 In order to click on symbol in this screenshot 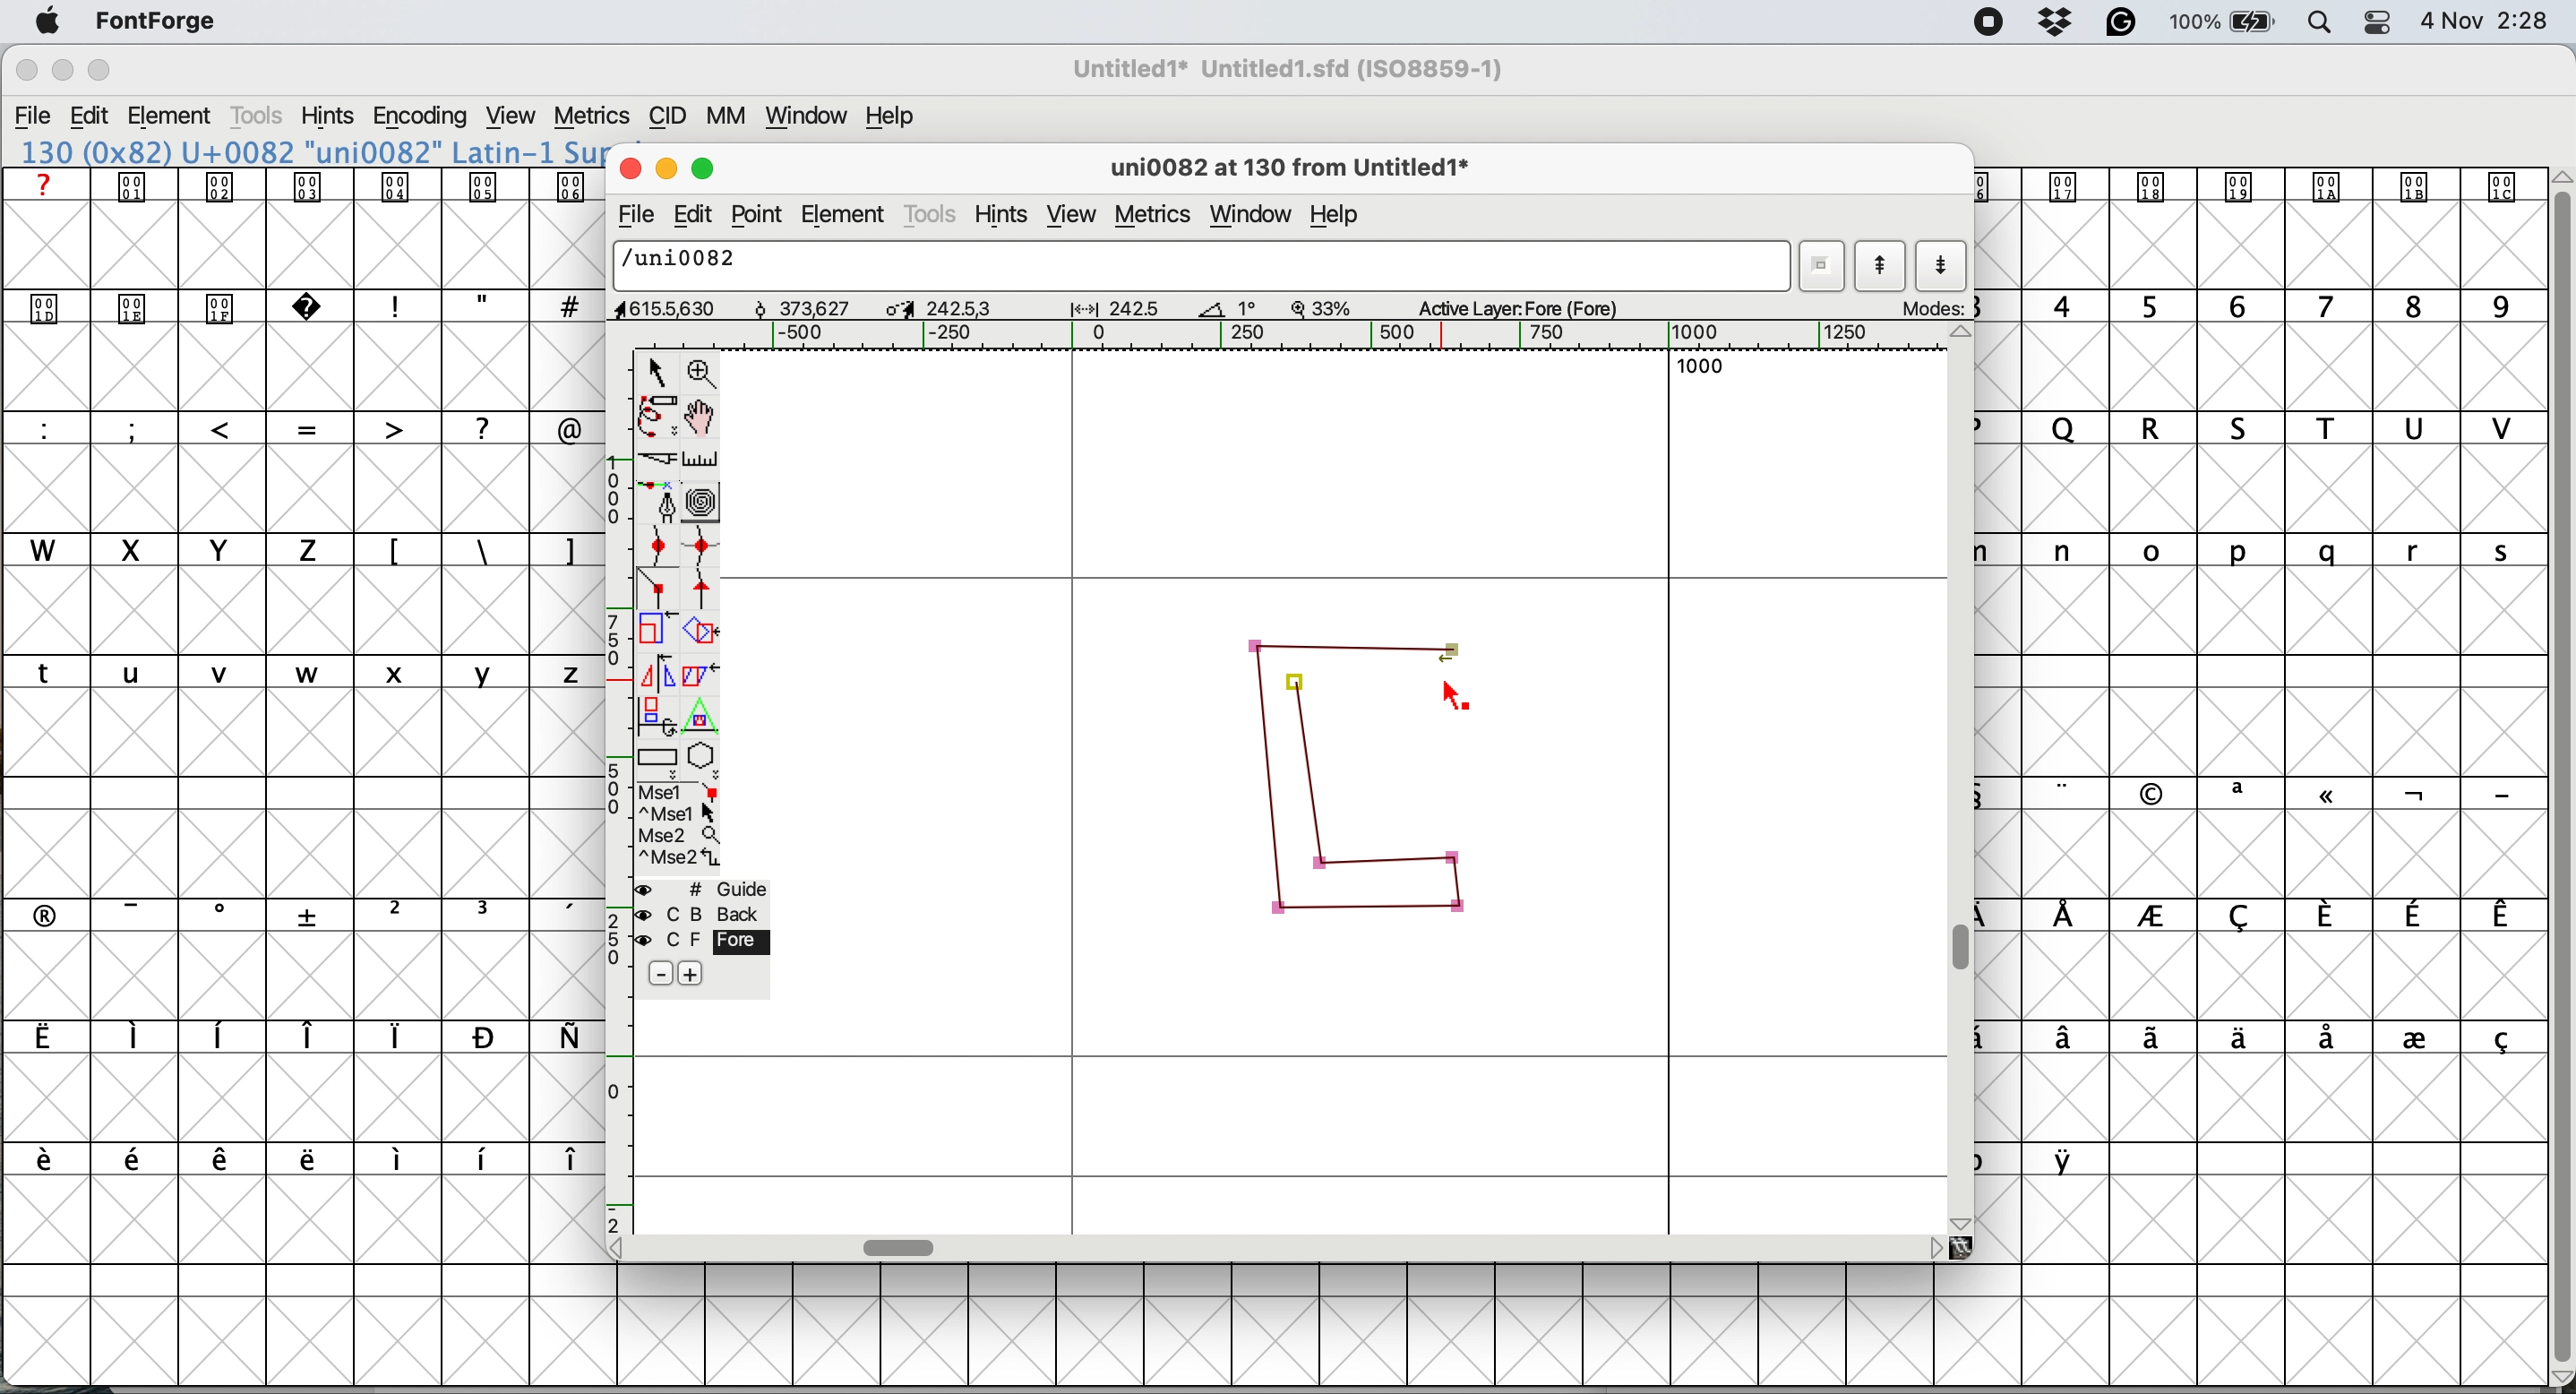, I will do `click(2253, 185)`.